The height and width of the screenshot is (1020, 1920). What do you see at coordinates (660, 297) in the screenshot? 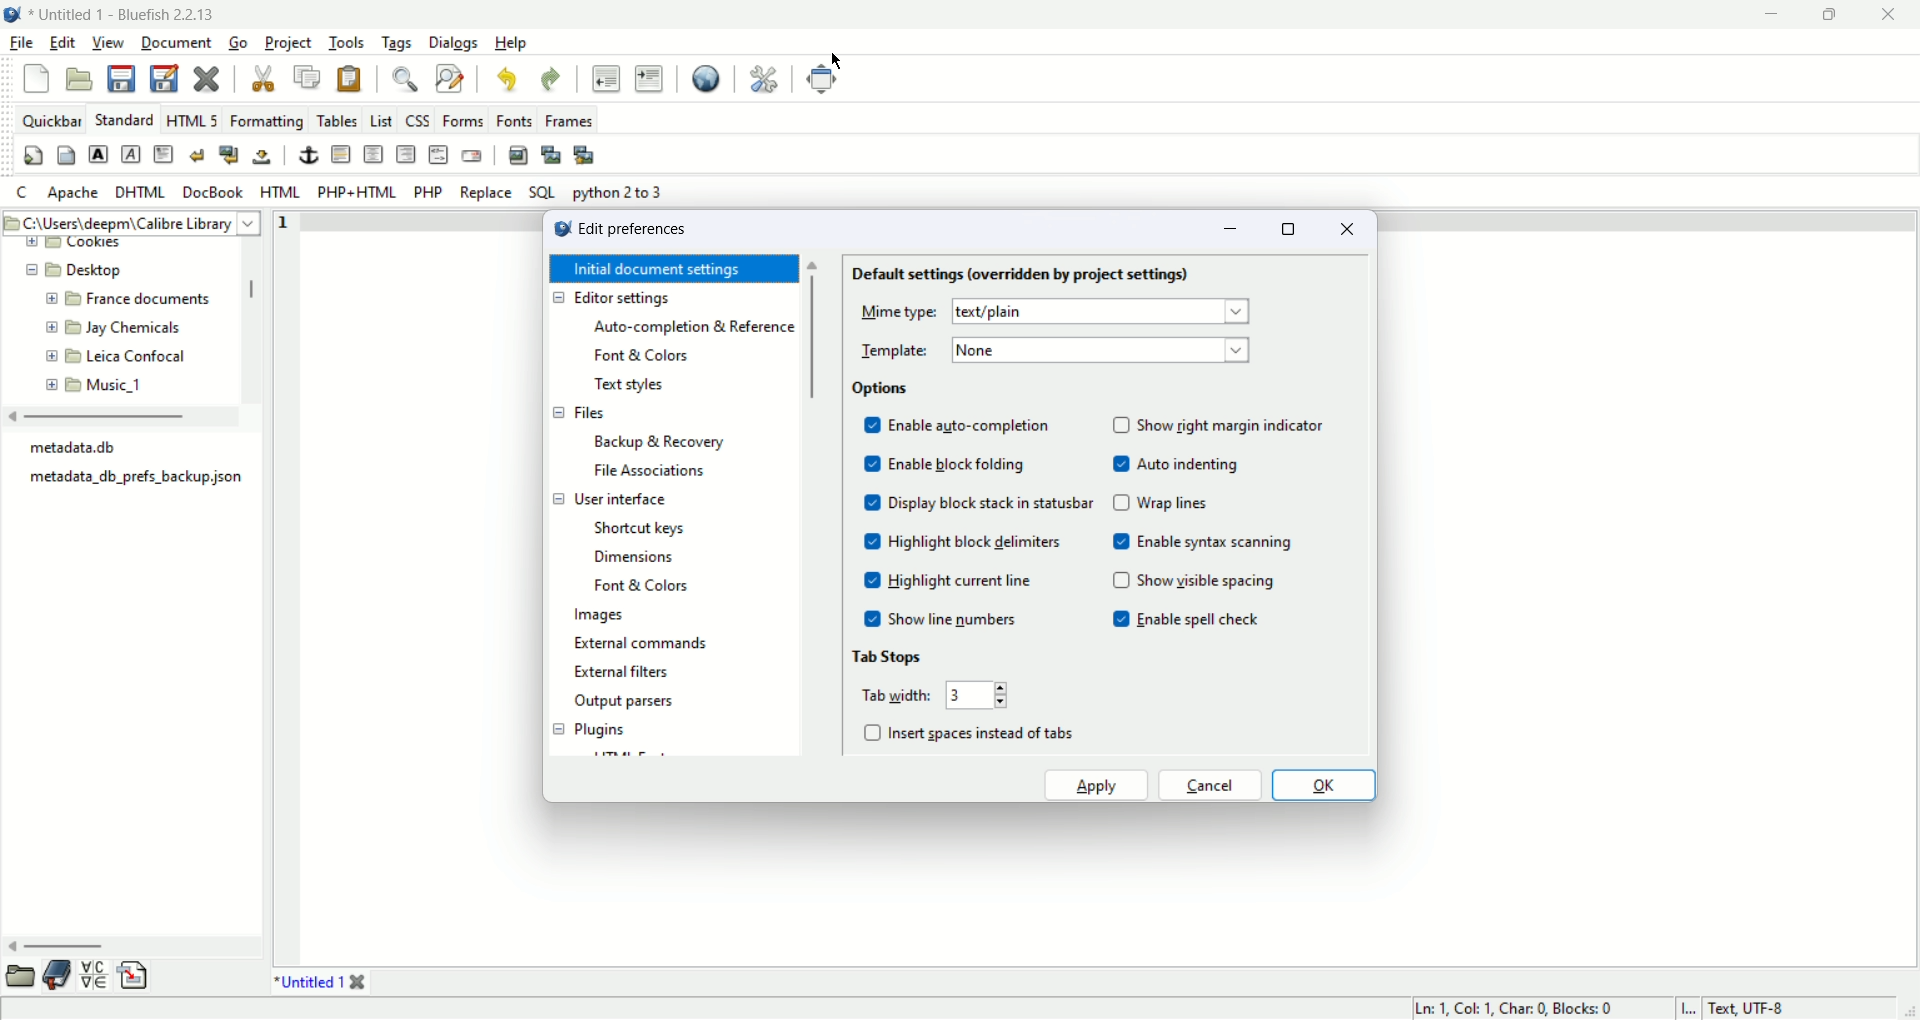
I see `Editor settings` at bounding box center [660, 297].